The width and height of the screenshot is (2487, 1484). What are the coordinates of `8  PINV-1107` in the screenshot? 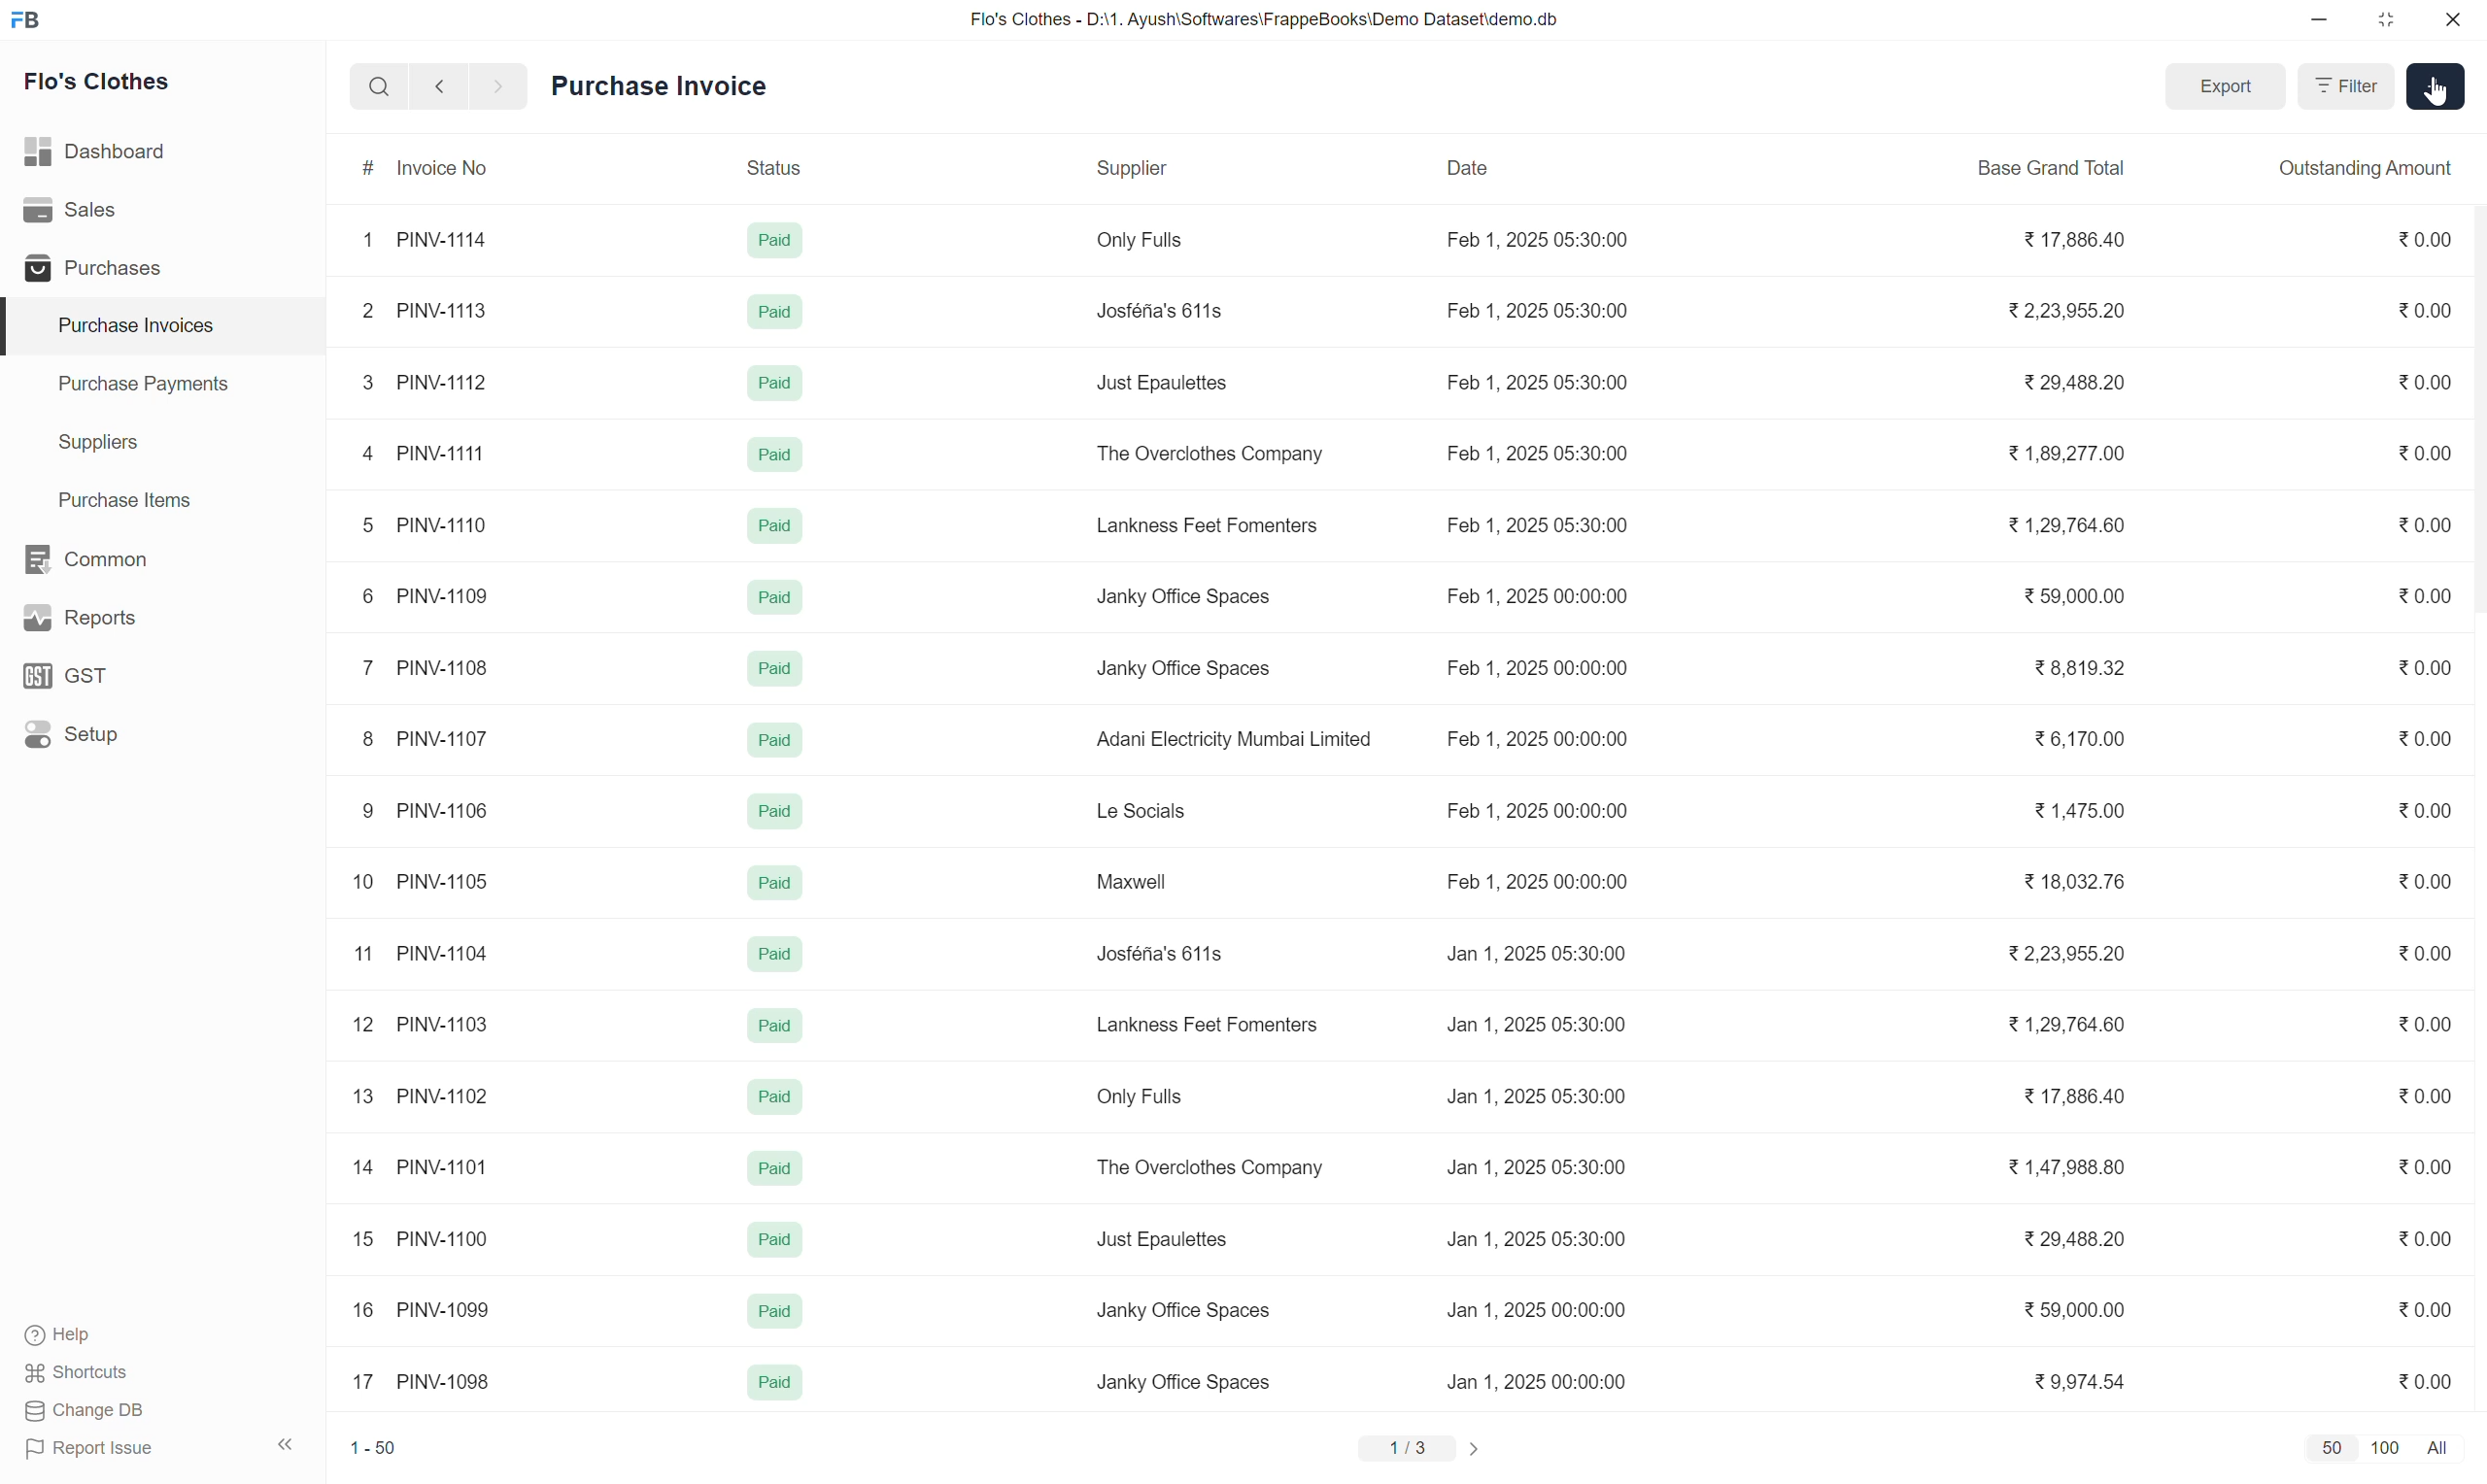 It's located at (425, 739).